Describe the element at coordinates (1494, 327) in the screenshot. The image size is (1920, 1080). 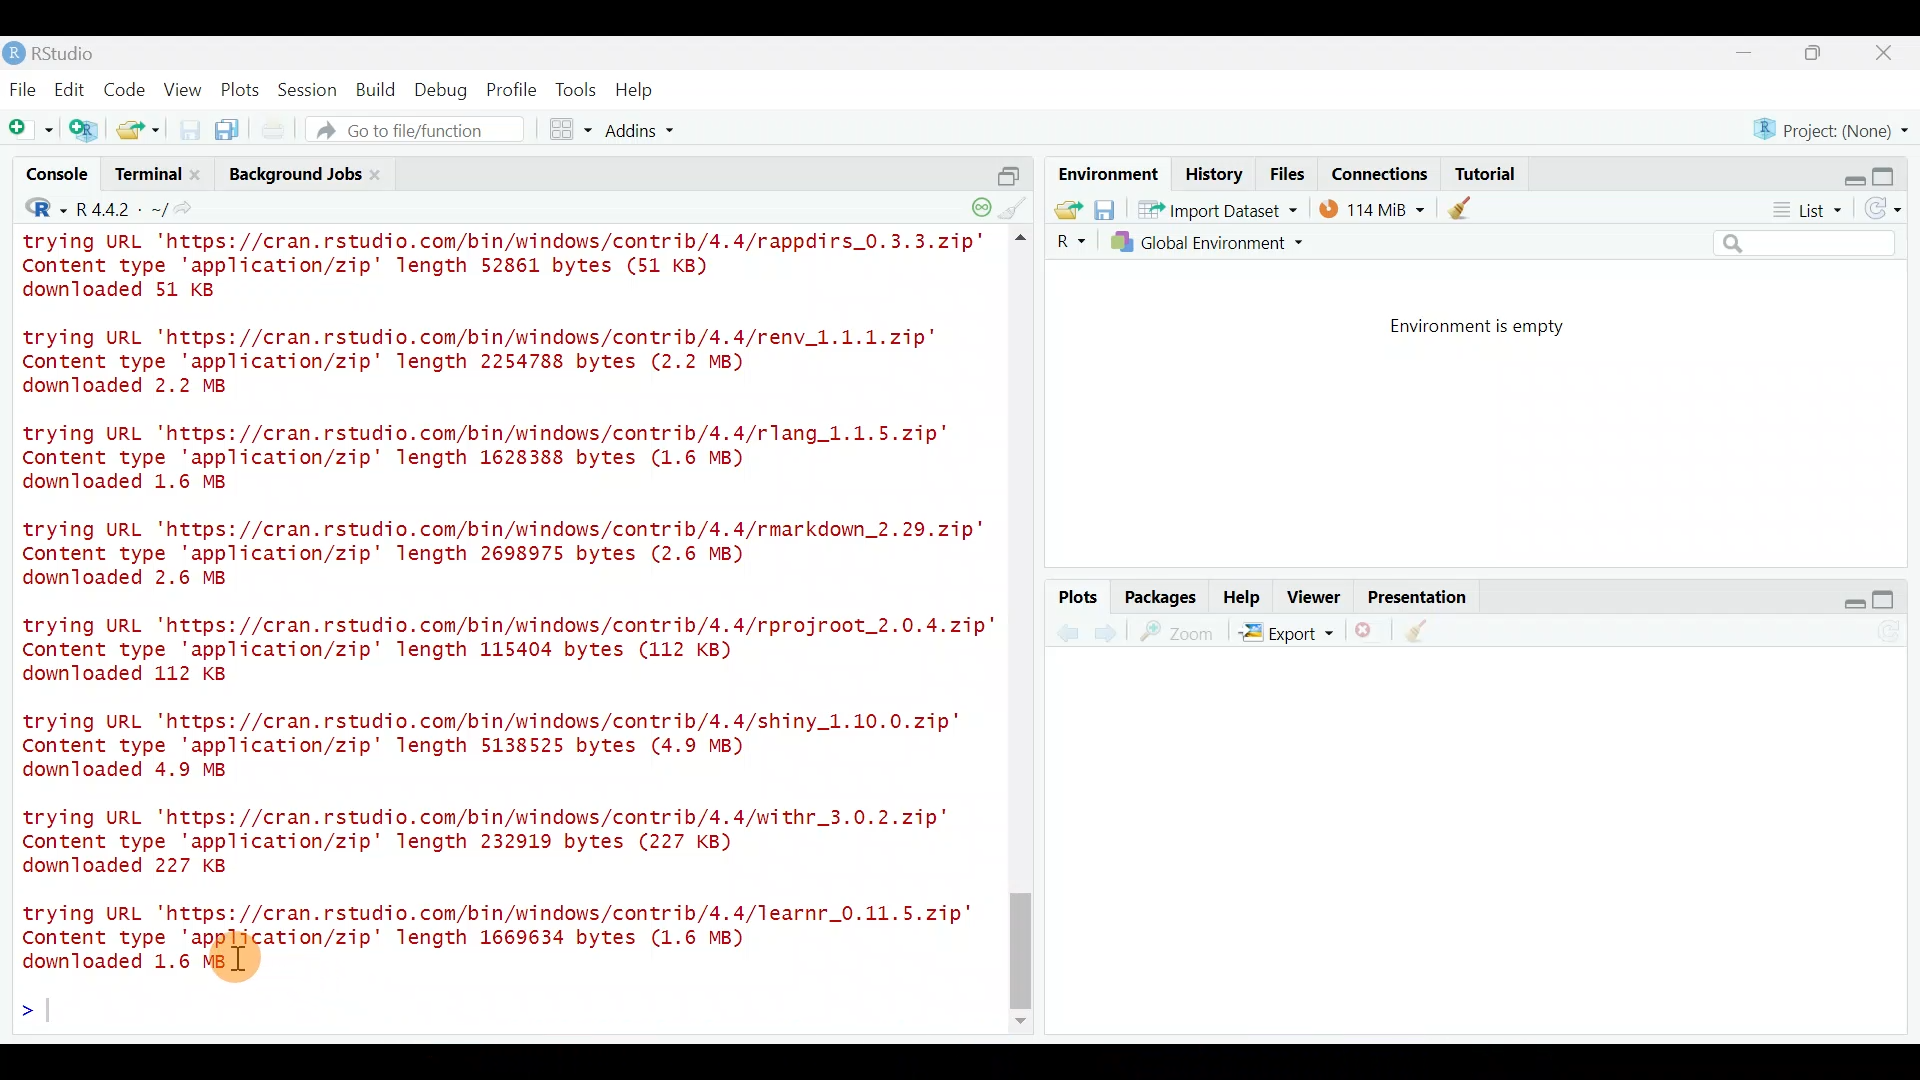
I see `Environment is empty` at that location.